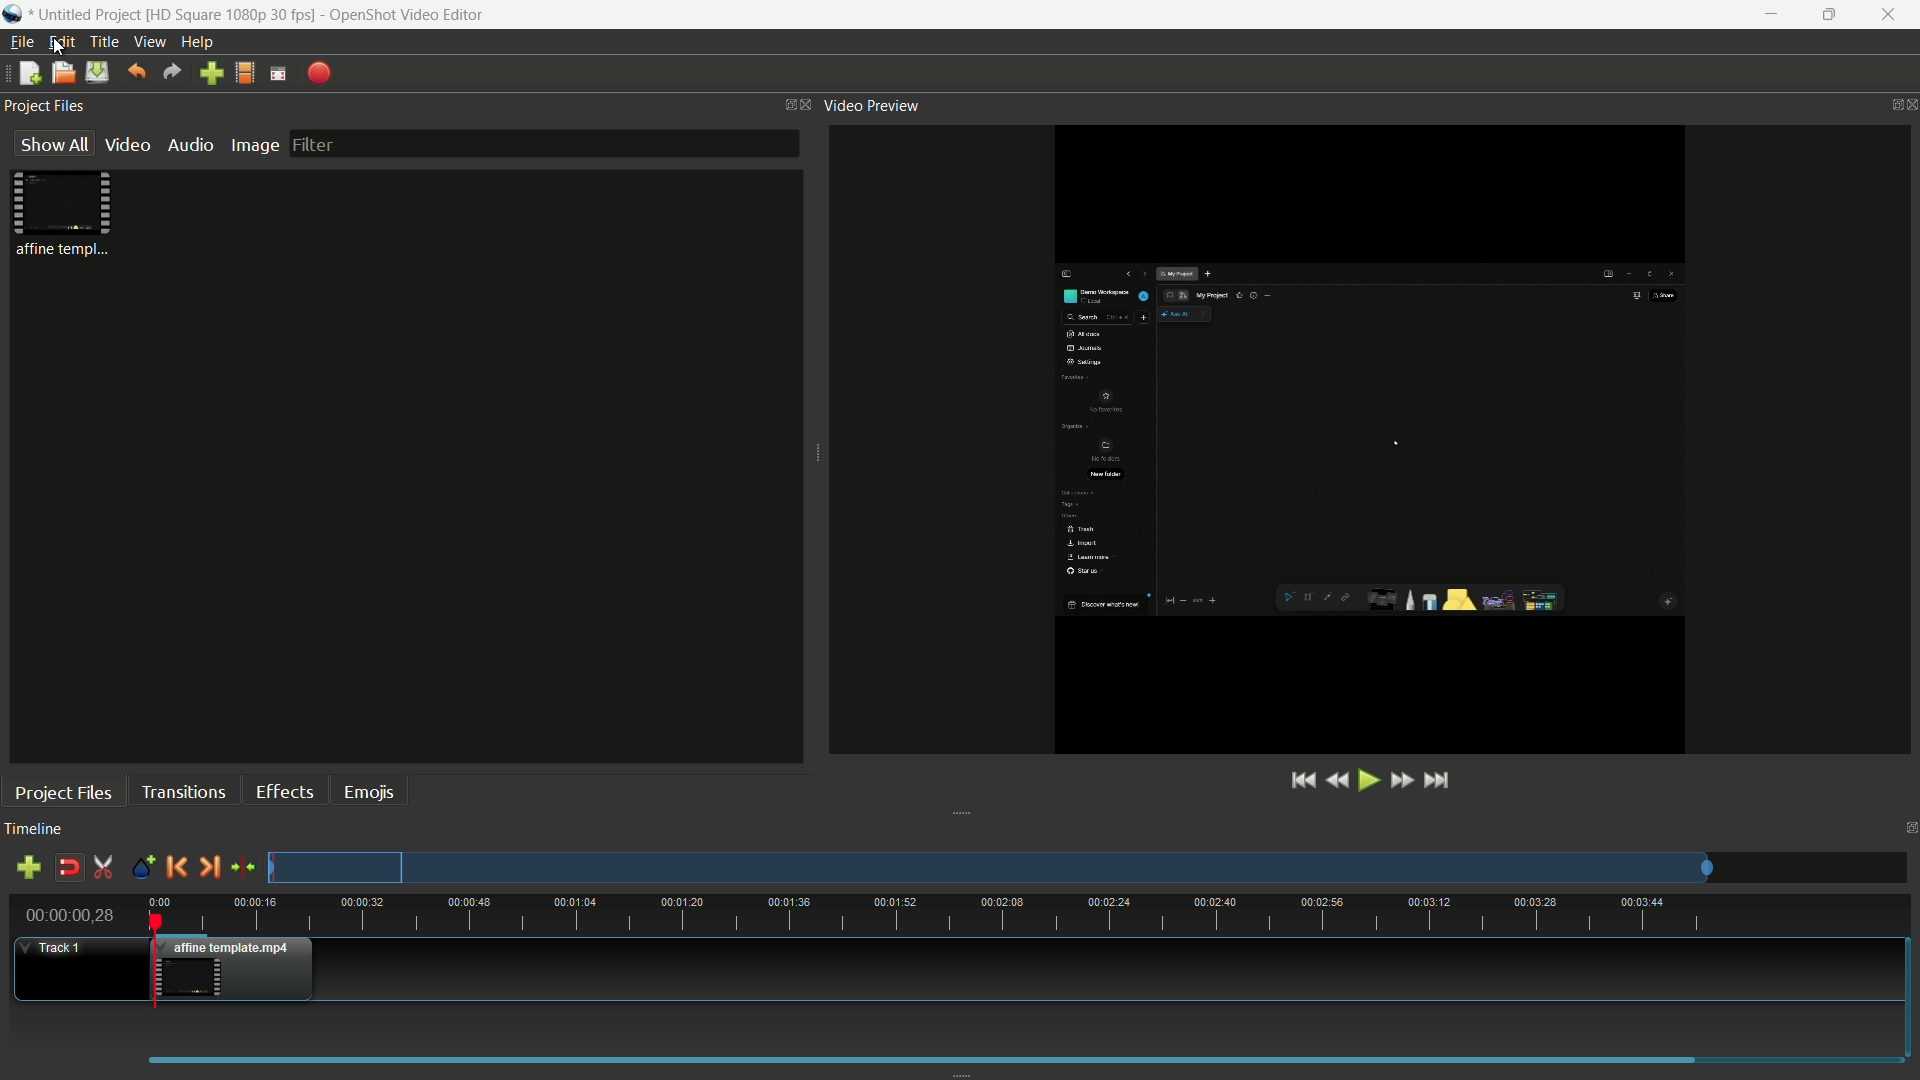 This screenshot has height=1080, width=1920. Describe the element at coordinates (243, 866) in the screenshot. I see `center the timeline on the playhead` at that location.